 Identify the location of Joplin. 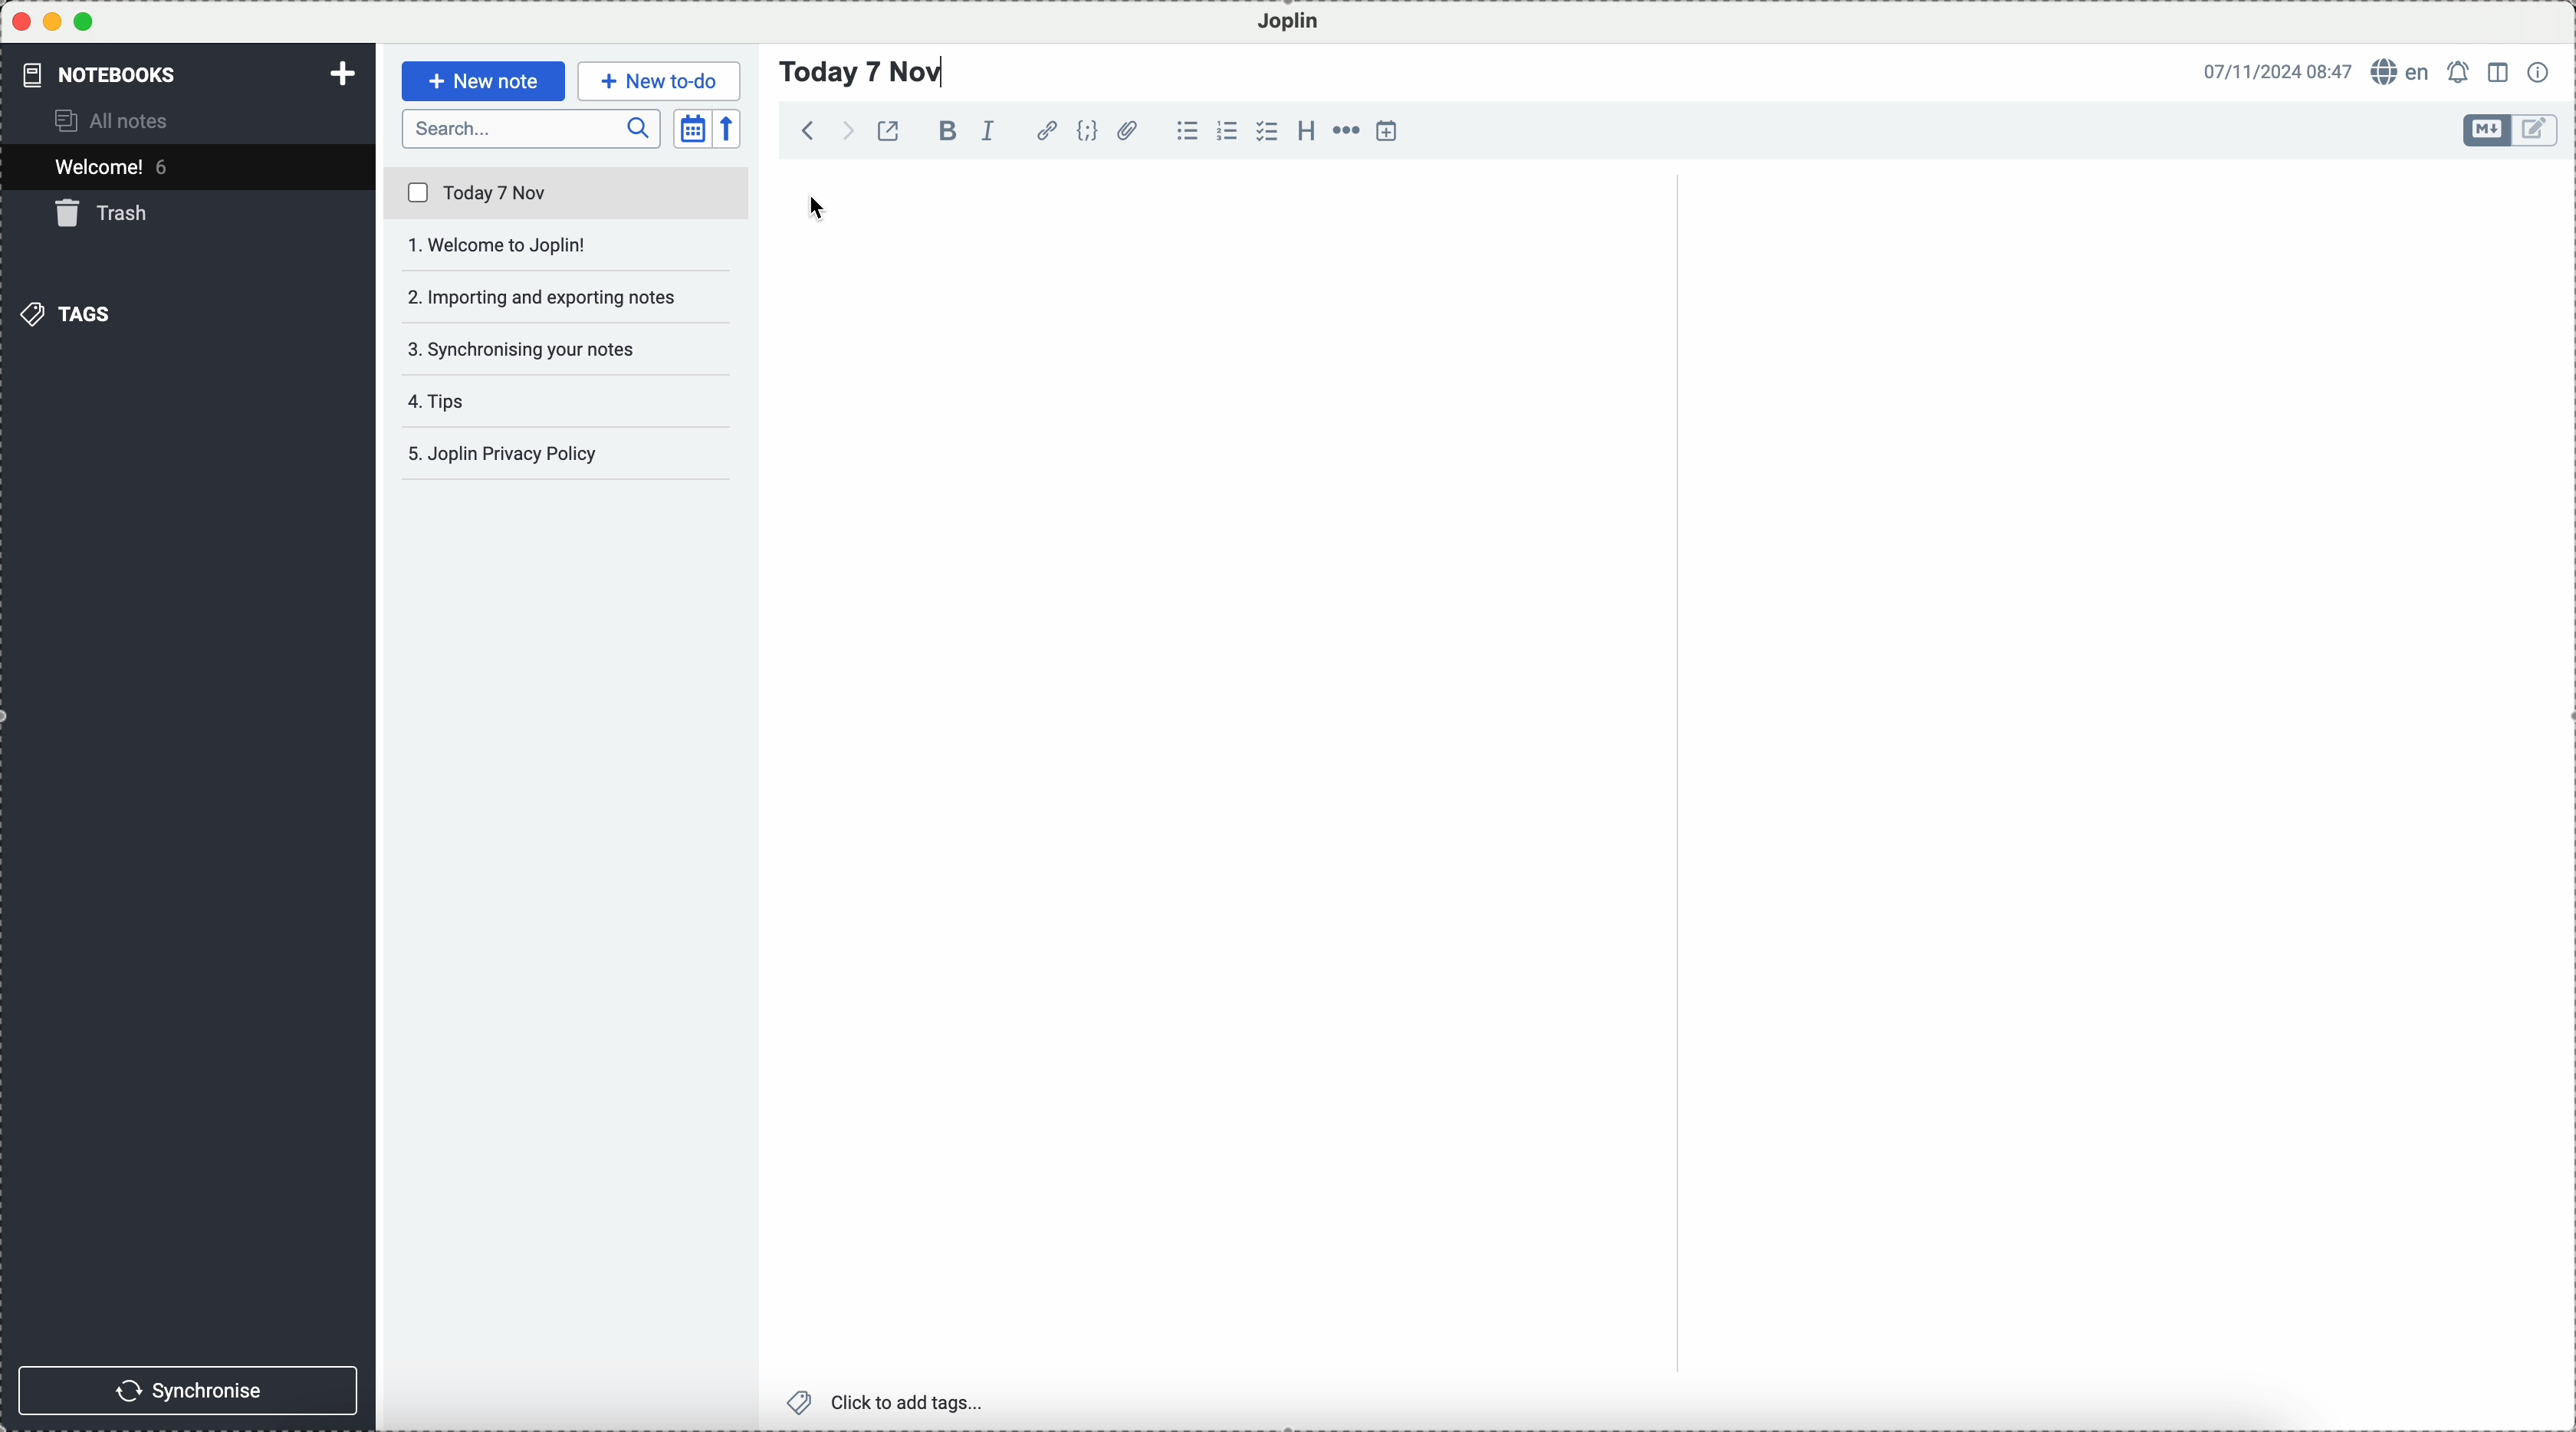
(1289, 23).